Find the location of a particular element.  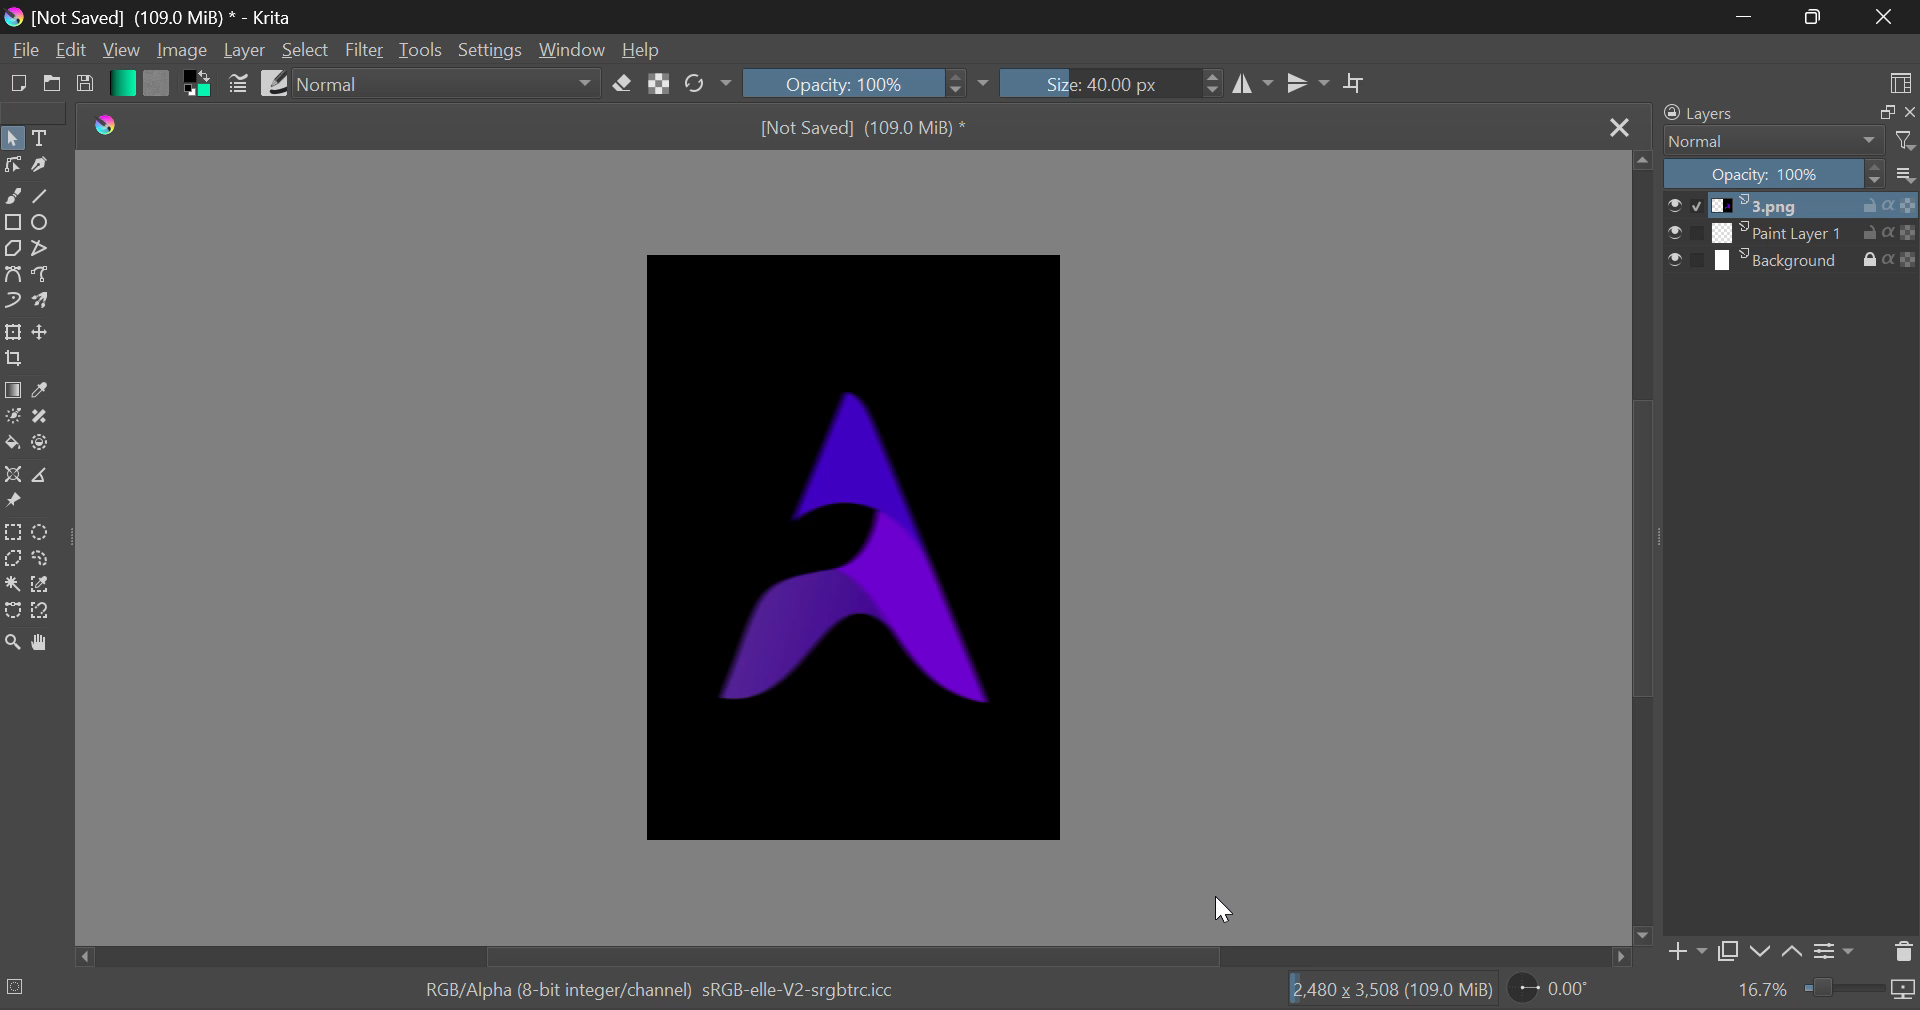

Choose Workspace is located at coordinates (1900, 82).